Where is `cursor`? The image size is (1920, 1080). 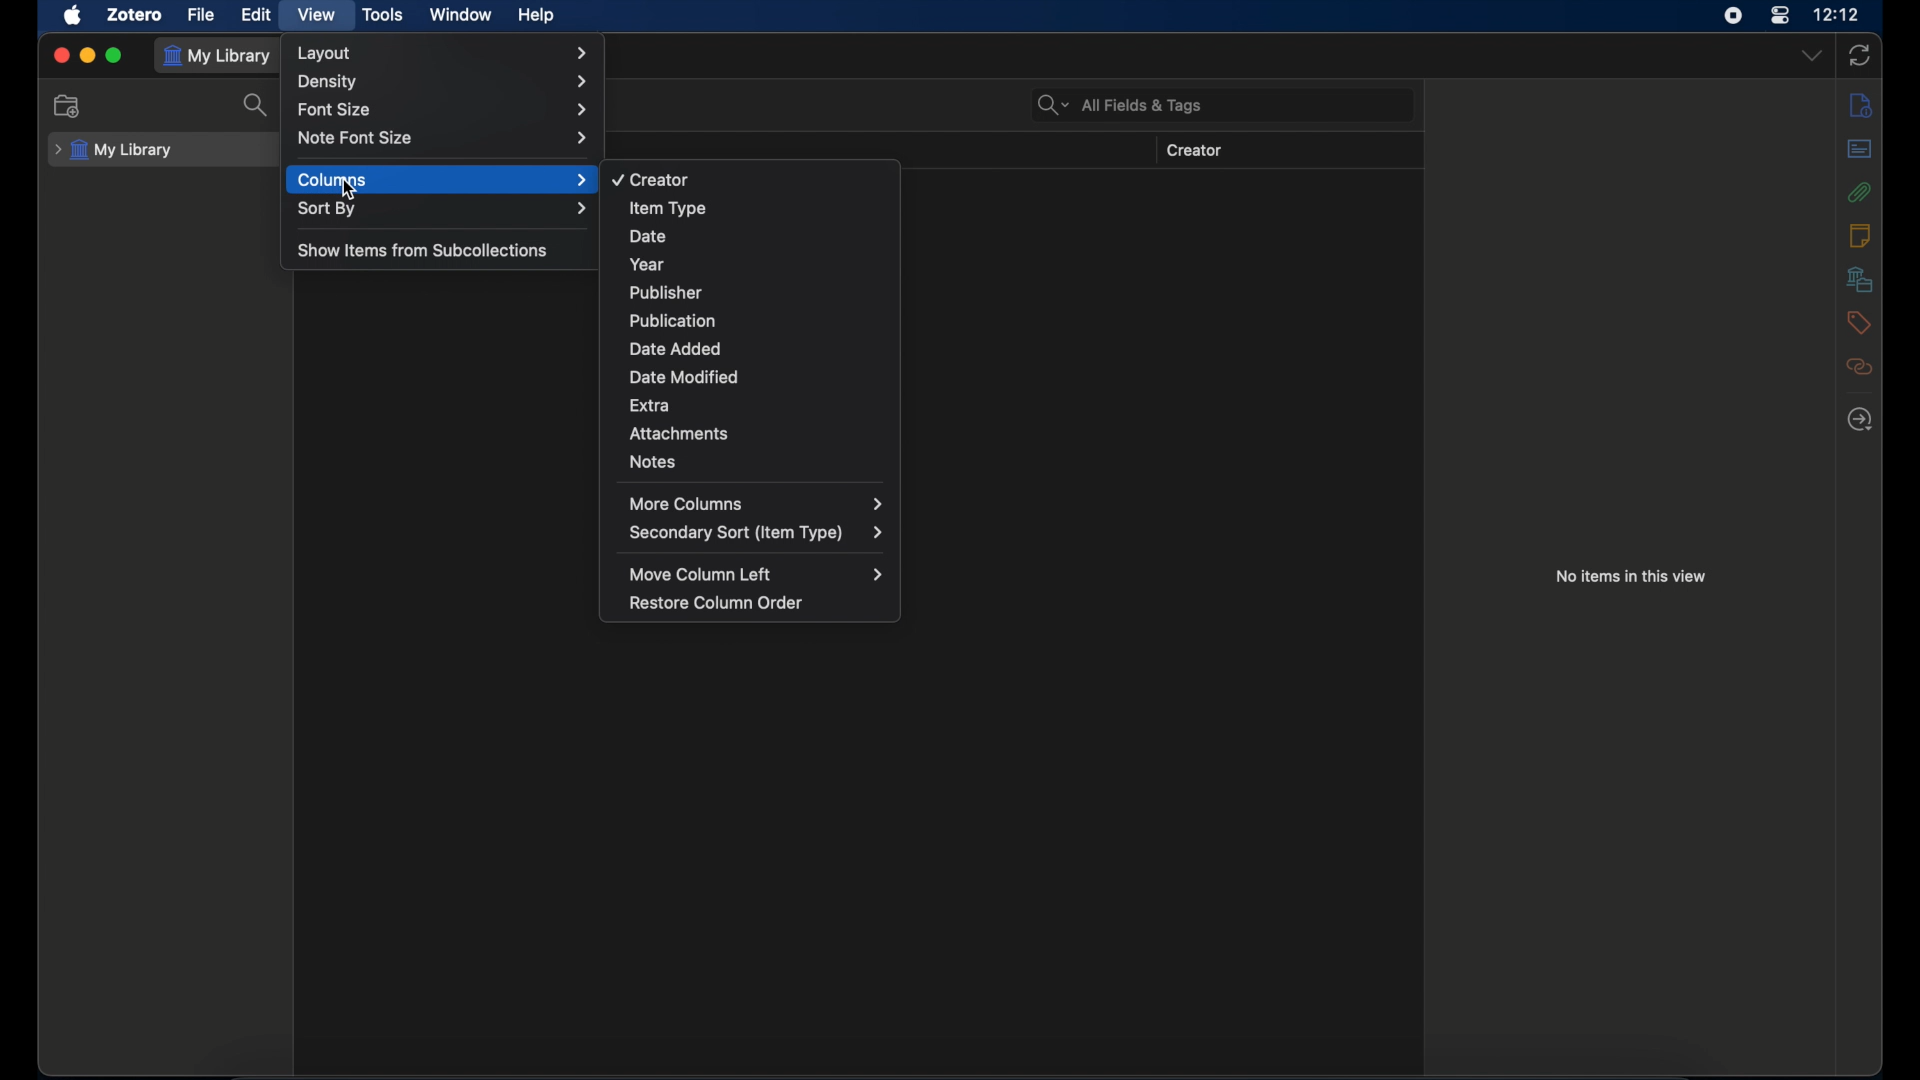
cursor is located at coordinates (347, 188).